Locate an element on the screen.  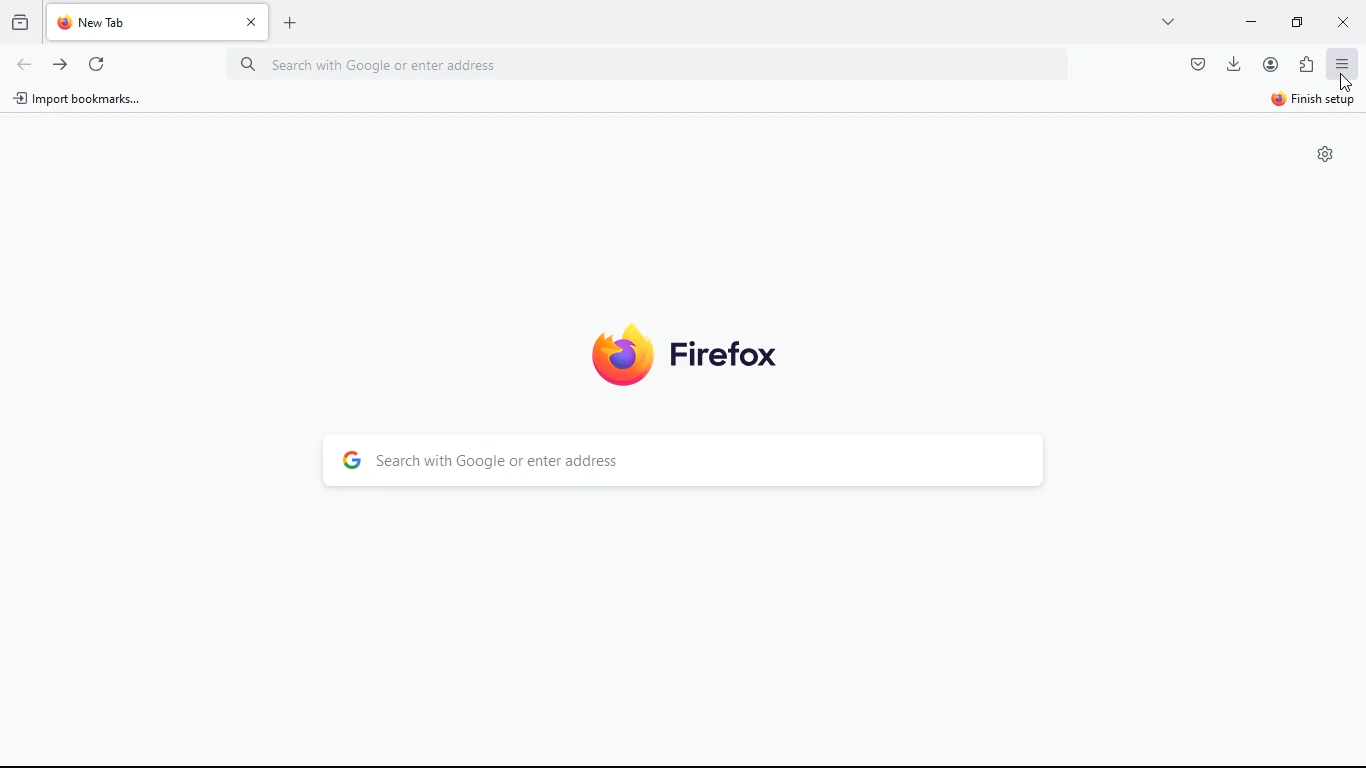
menu is located at coordinates (1340, 65).